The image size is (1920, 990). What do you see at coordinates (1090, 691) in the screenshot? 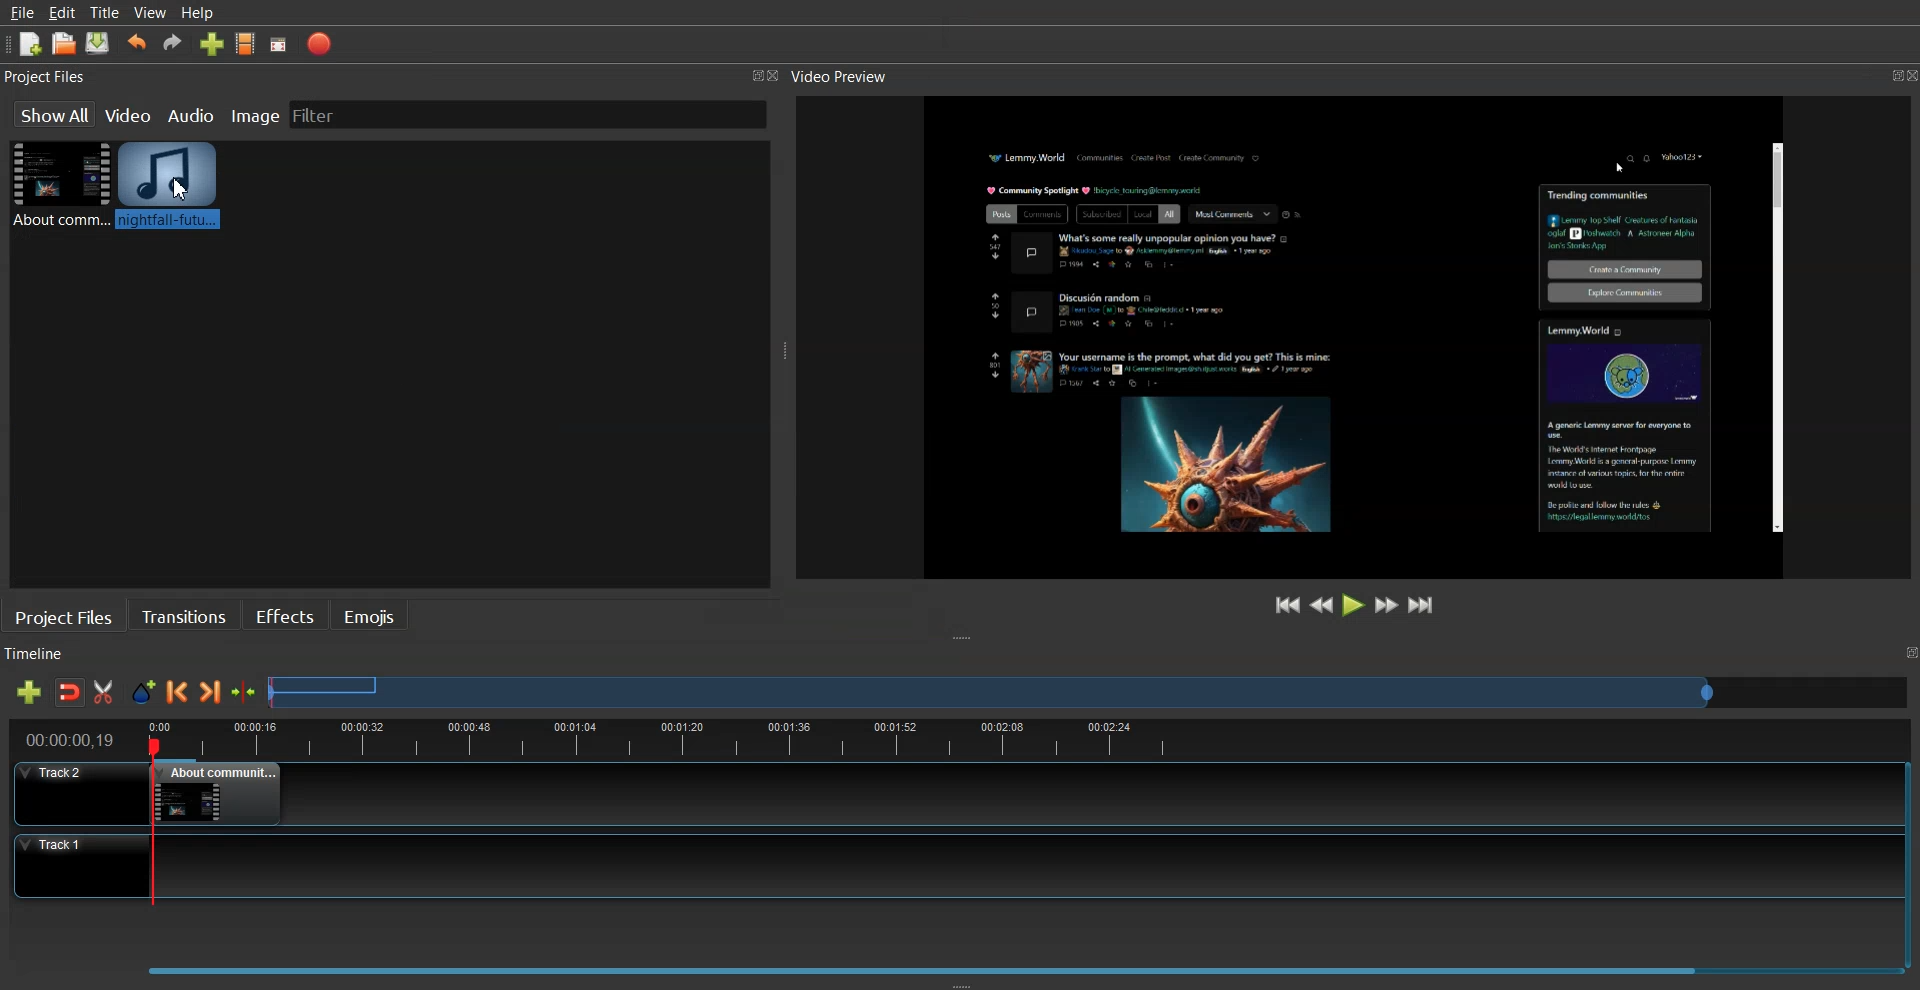
I see `Slider` at bounding box center [1090, 691].